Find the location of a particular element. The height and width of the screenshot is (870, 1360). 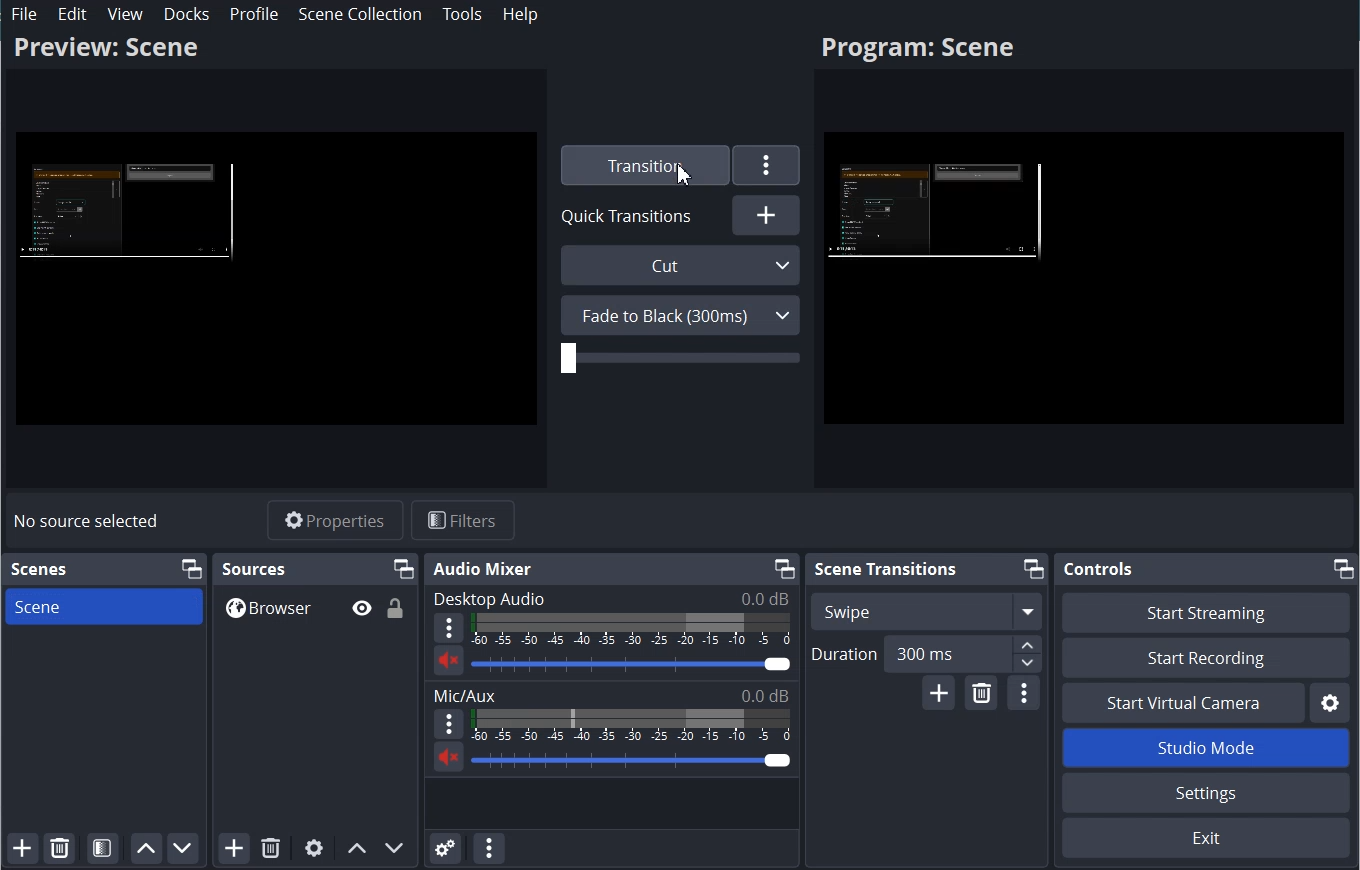

Cut is located at coordinates (682, 265).